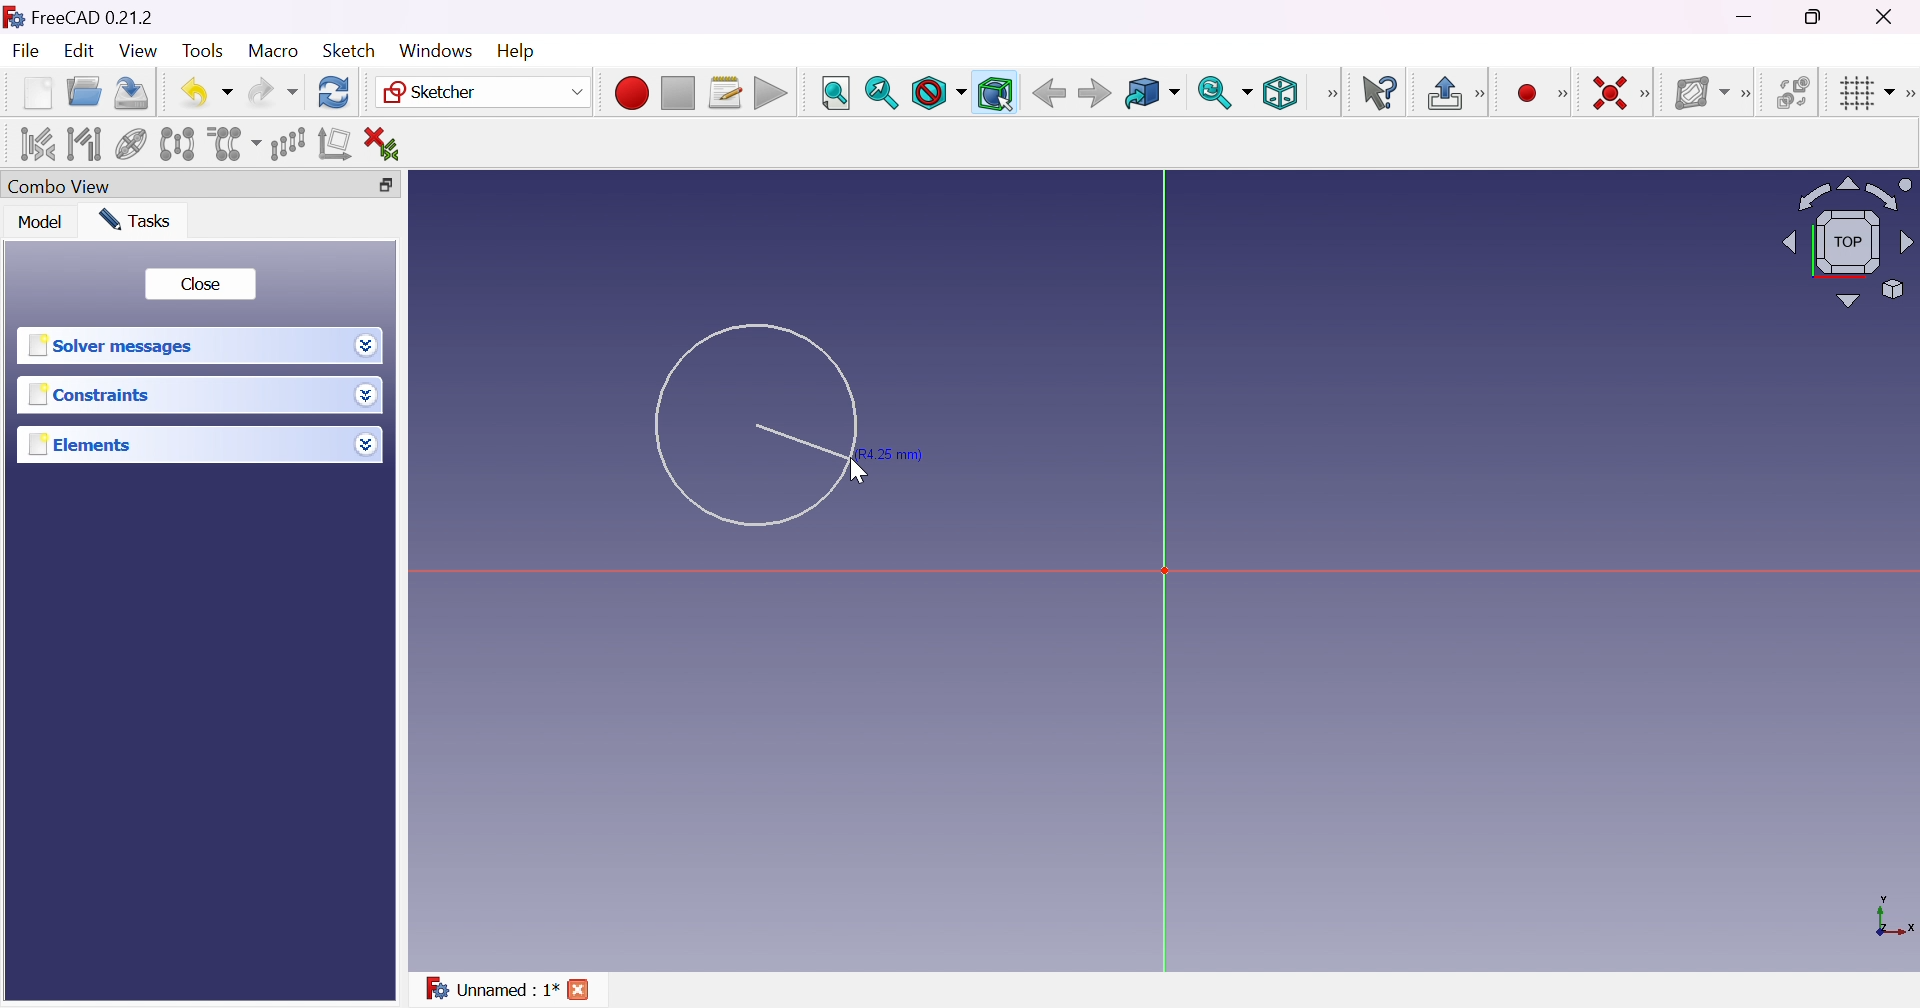 Image resolution: width=1920 pixels, height=1008 pixels. Describe the element at coordinates (1794, 92) in the screenshot. I see `Switch virtual space` at that location.